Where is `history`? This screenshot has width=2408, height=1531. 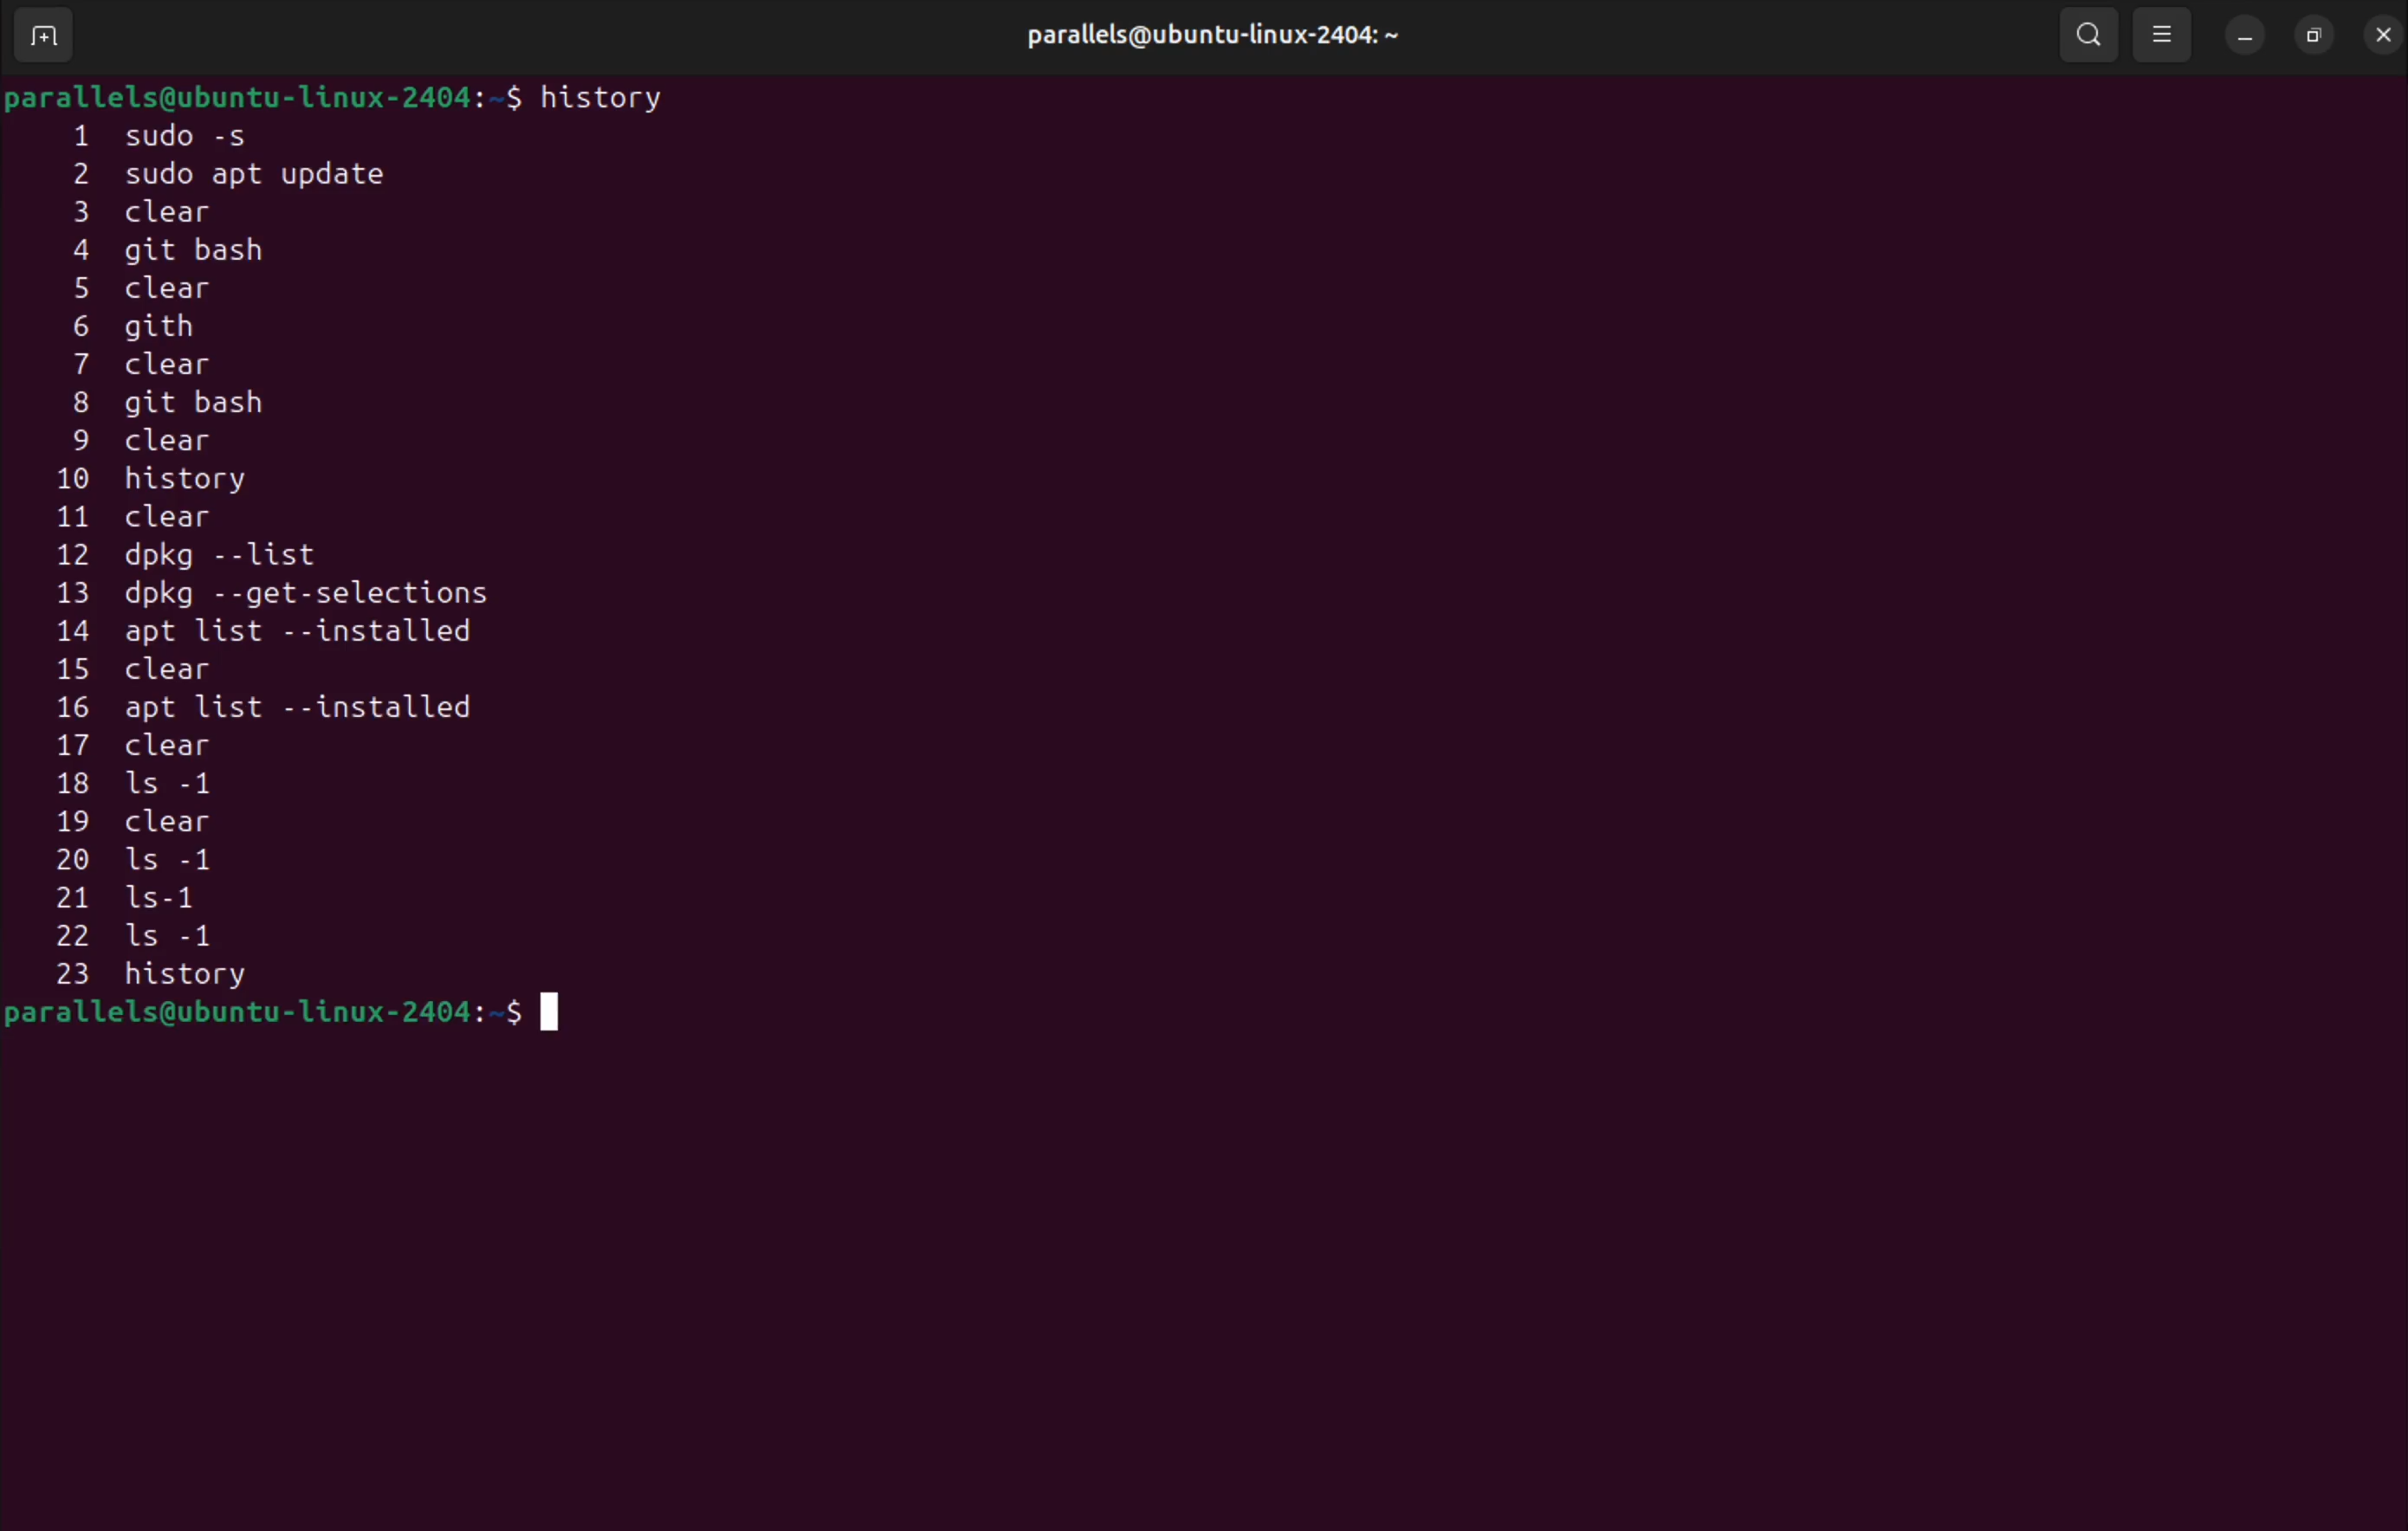
history is located at coordinates (609, 96).